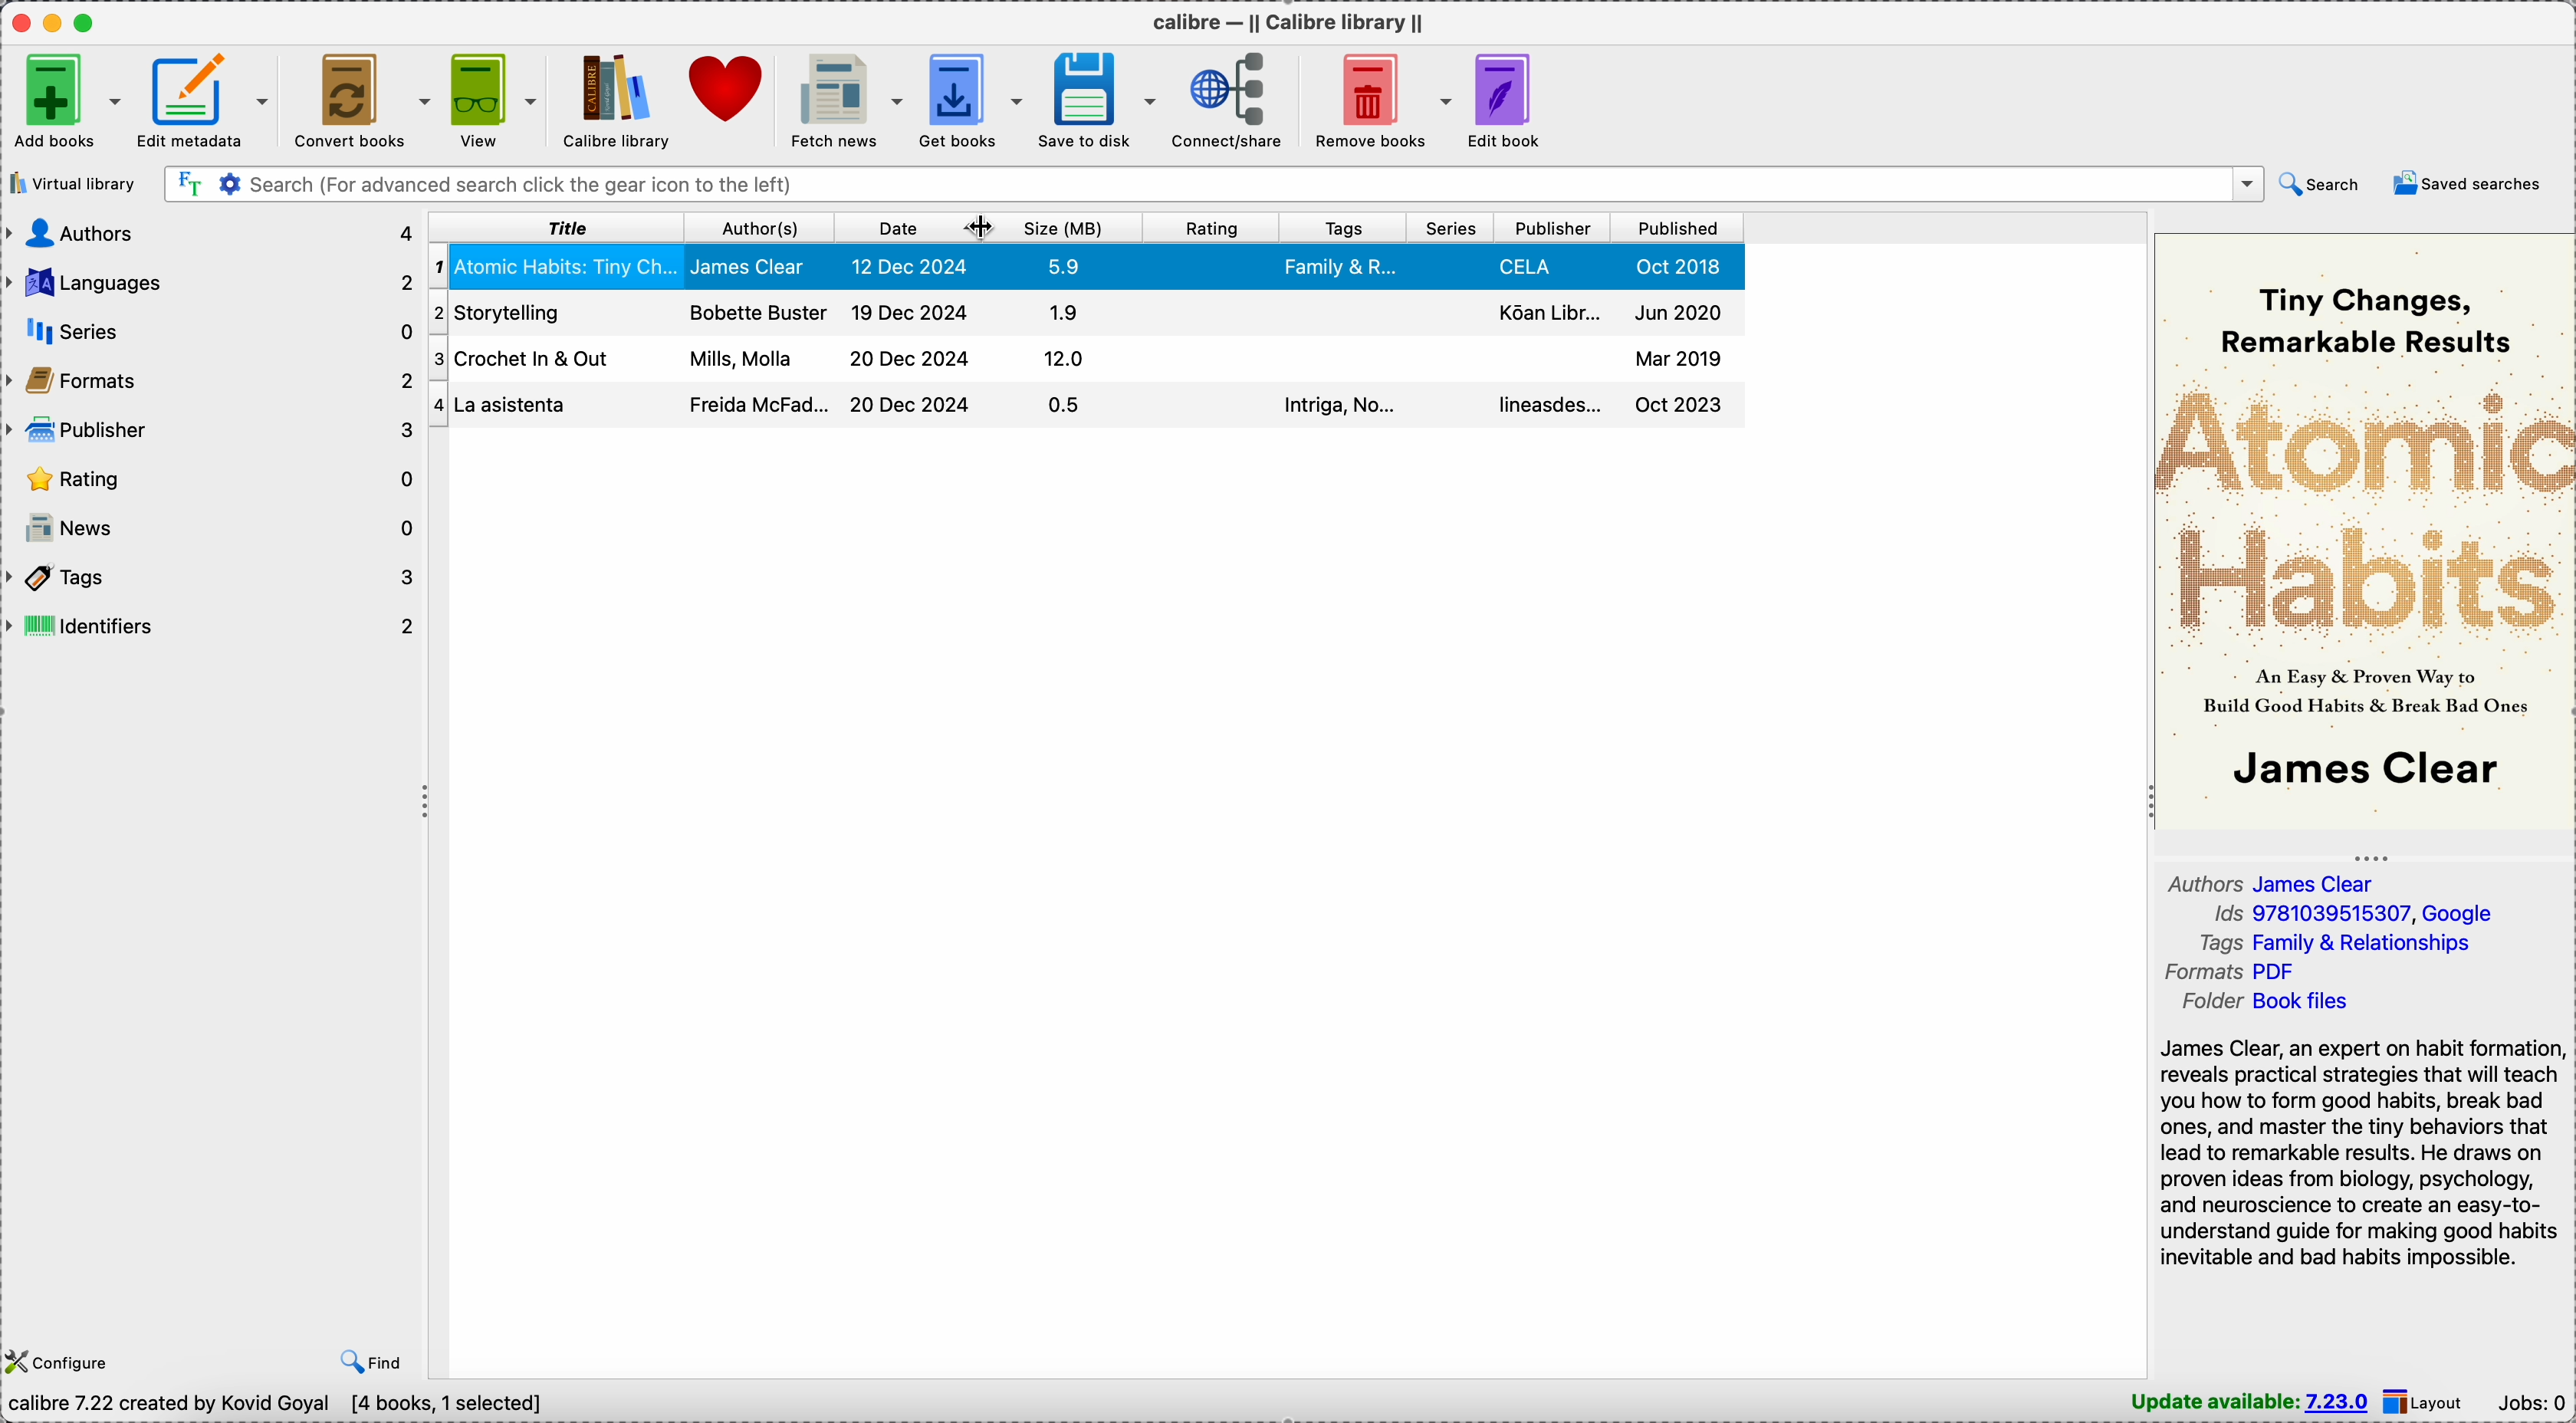 Image resolution: width=2576 pixels, height=1423 pixels. What do you see at coordinates (1075, 360) in the screenshot?
I see `La Asistentaa book details` at bounding box center [1075, 360].